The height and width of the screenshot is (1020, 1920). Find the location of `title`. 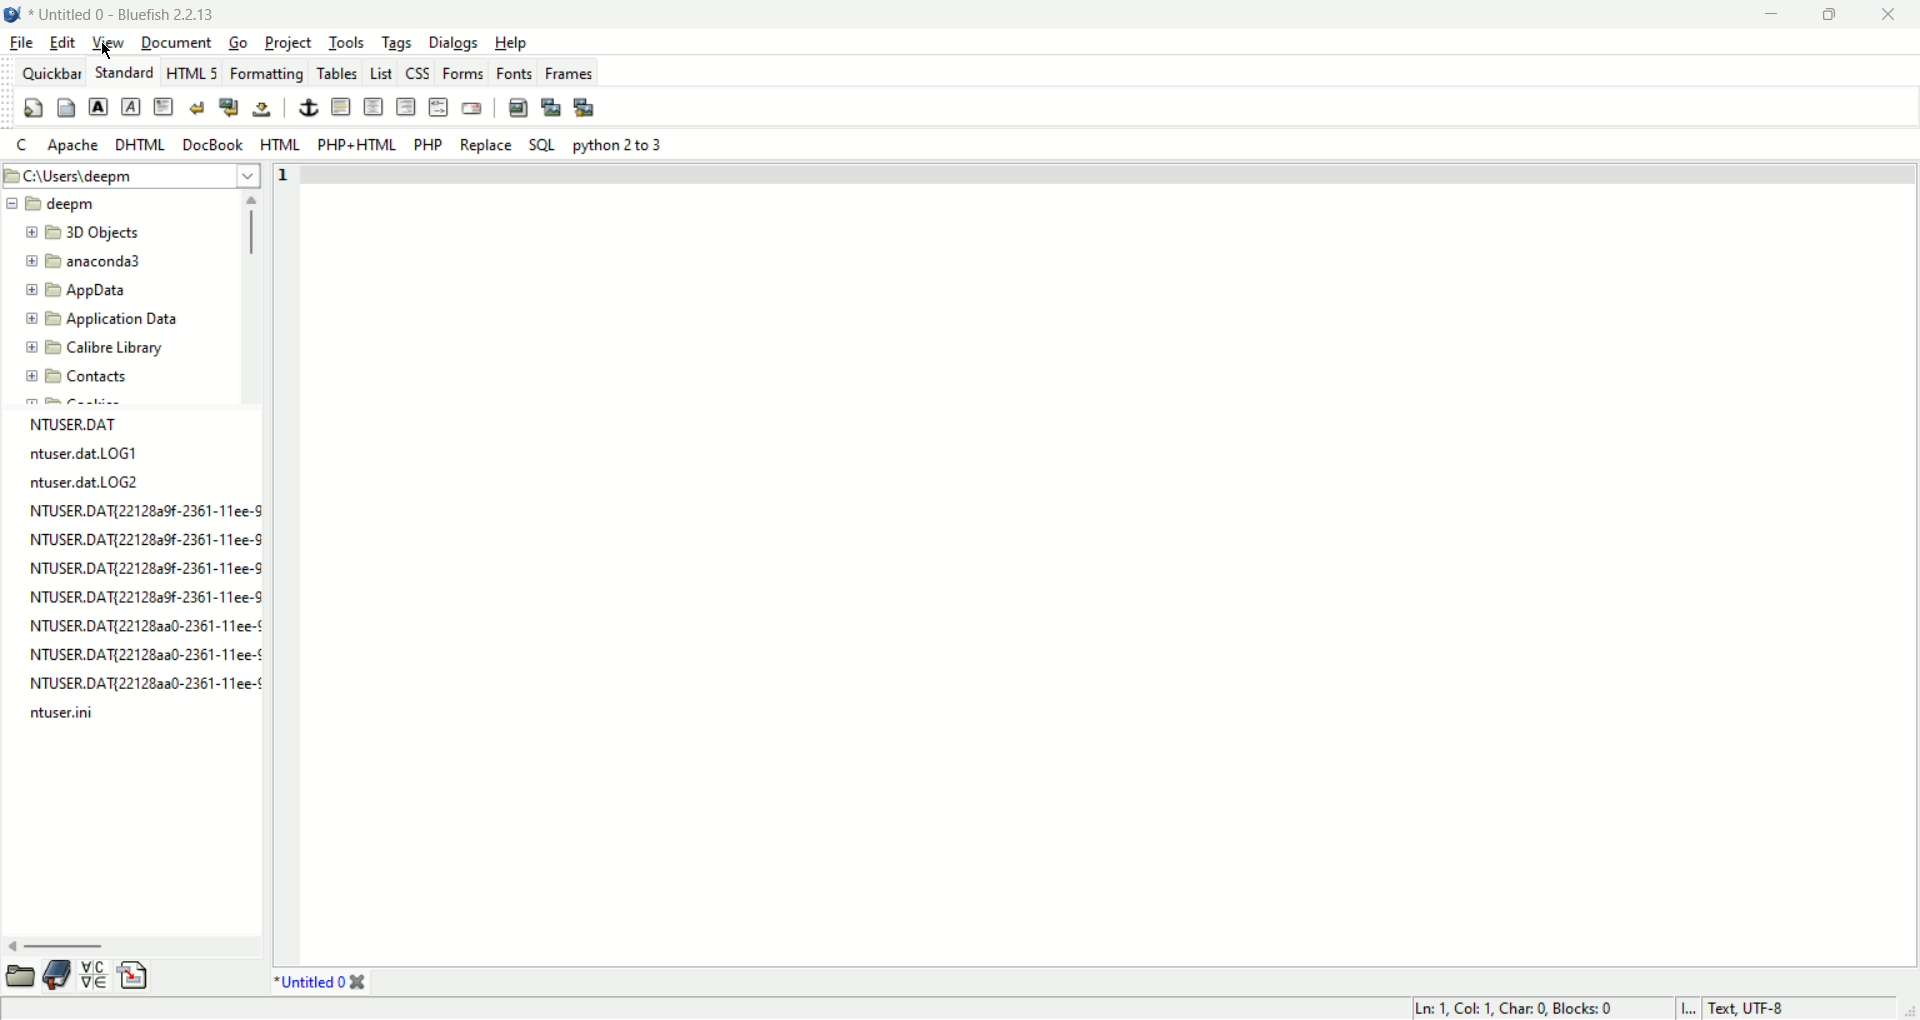

title is located at coordinates (319, 983).